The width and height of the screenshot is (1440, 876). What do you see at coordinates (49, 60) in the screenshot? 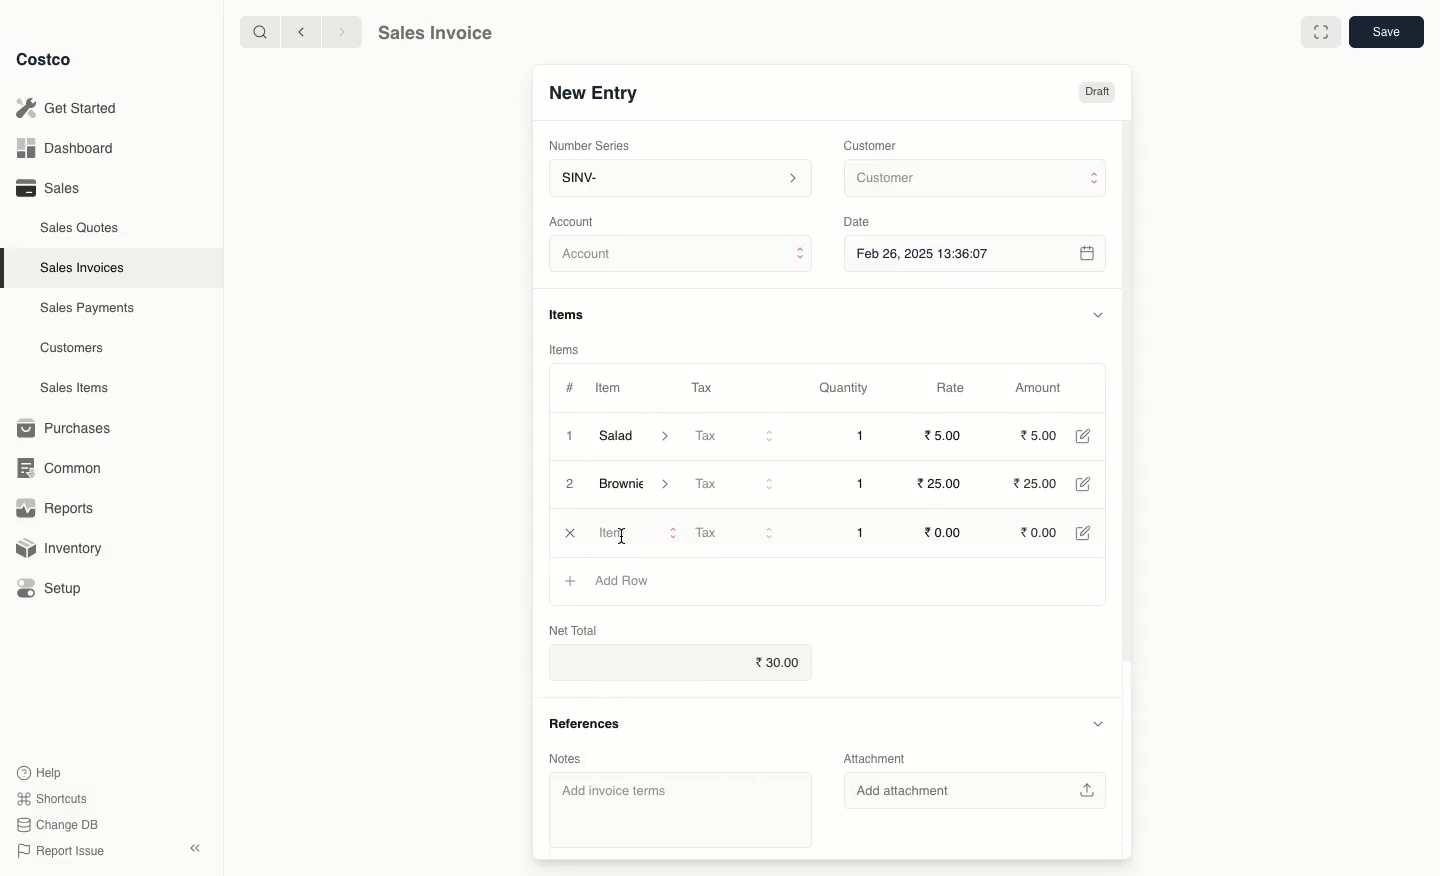
I see `Costco` at bounding box center [49, 60].